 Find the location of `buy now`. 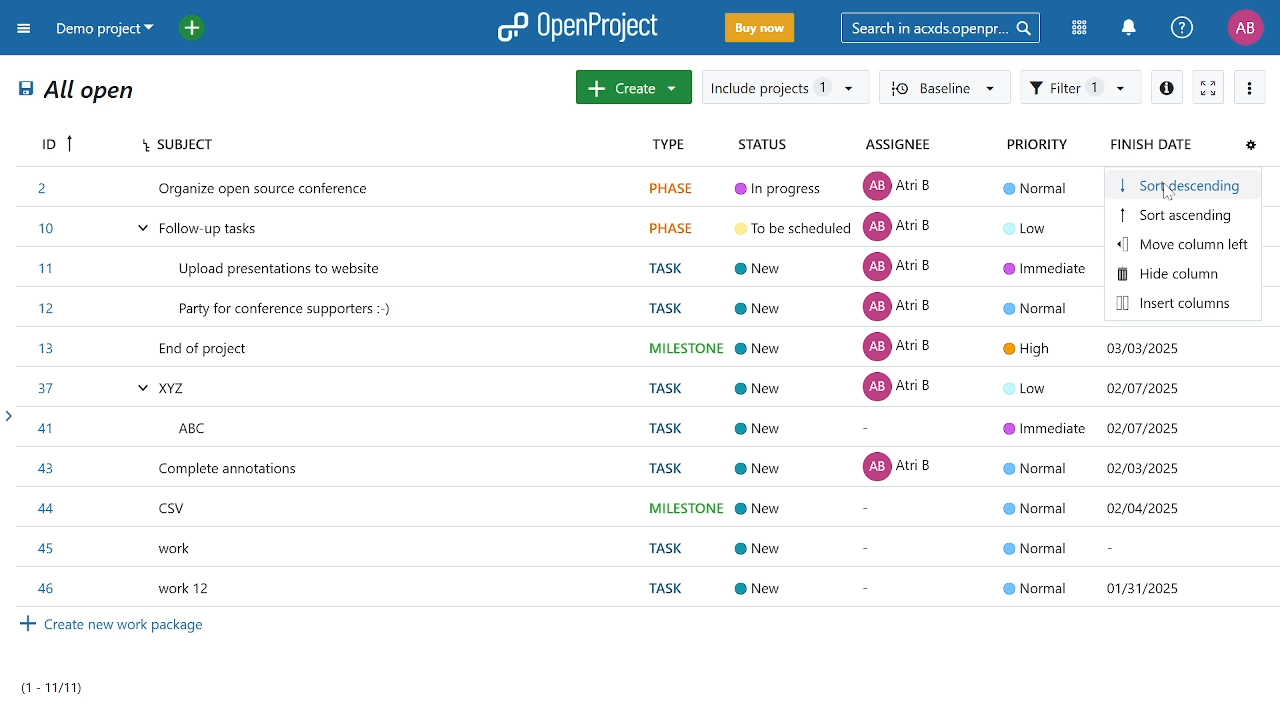

buy now is located at coordinates (758, 29).